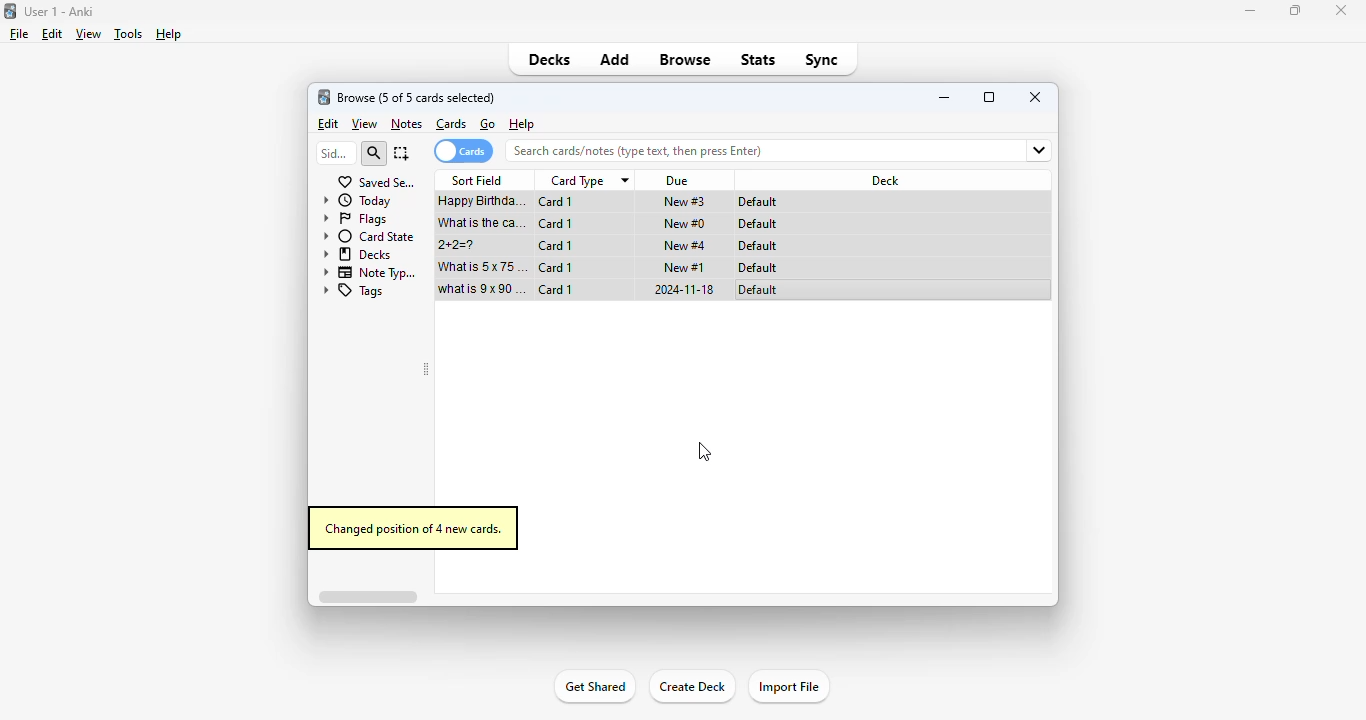 The image size is (1366, 720). I want to click on card 1, so click(555, 246).